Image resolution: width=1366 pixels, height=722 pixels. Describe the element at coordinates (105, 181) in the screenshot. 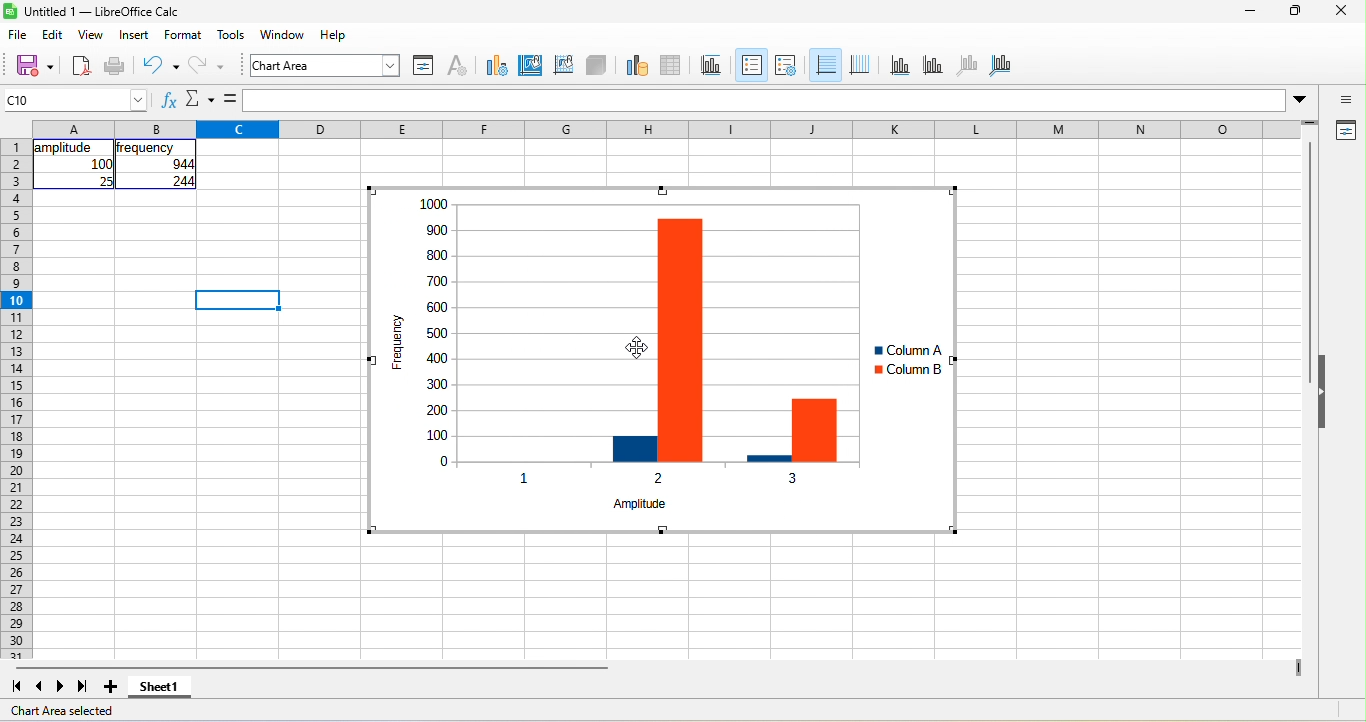

I see `25` at that location.